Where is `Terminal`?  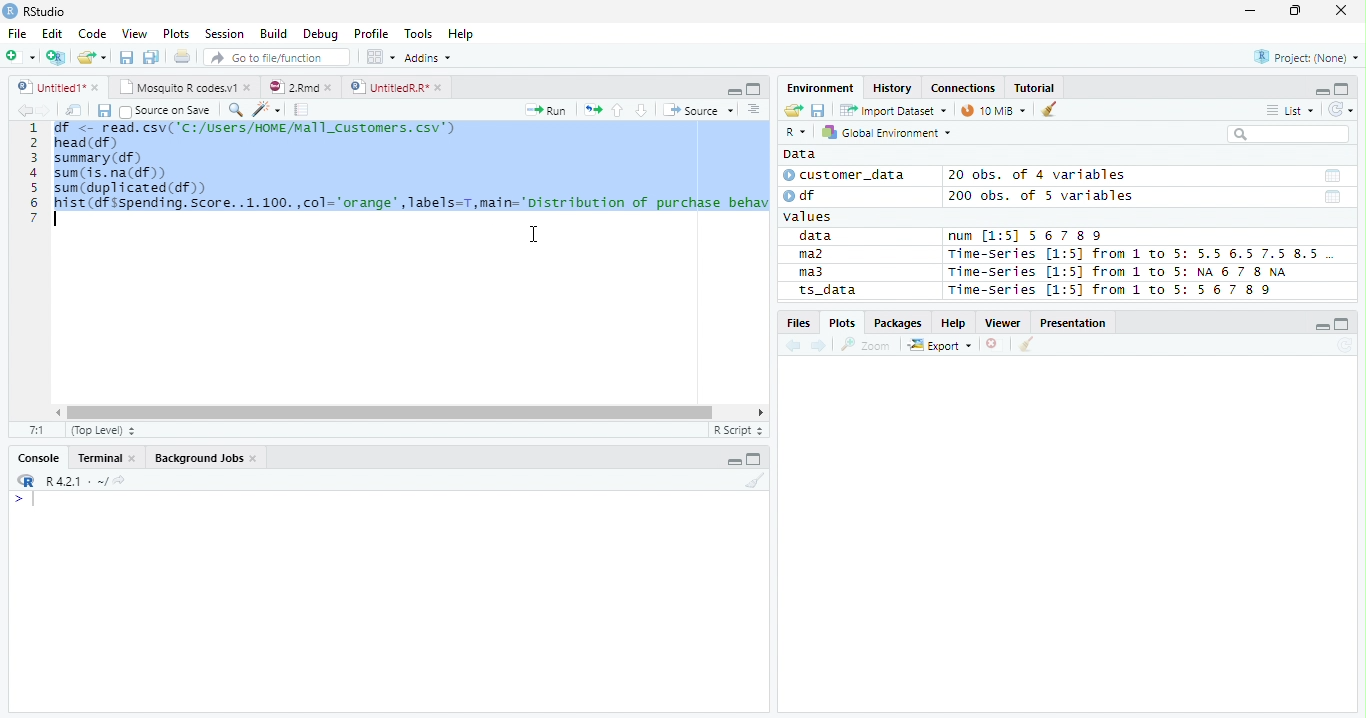
Terminal is located at coordinates (106, 460).